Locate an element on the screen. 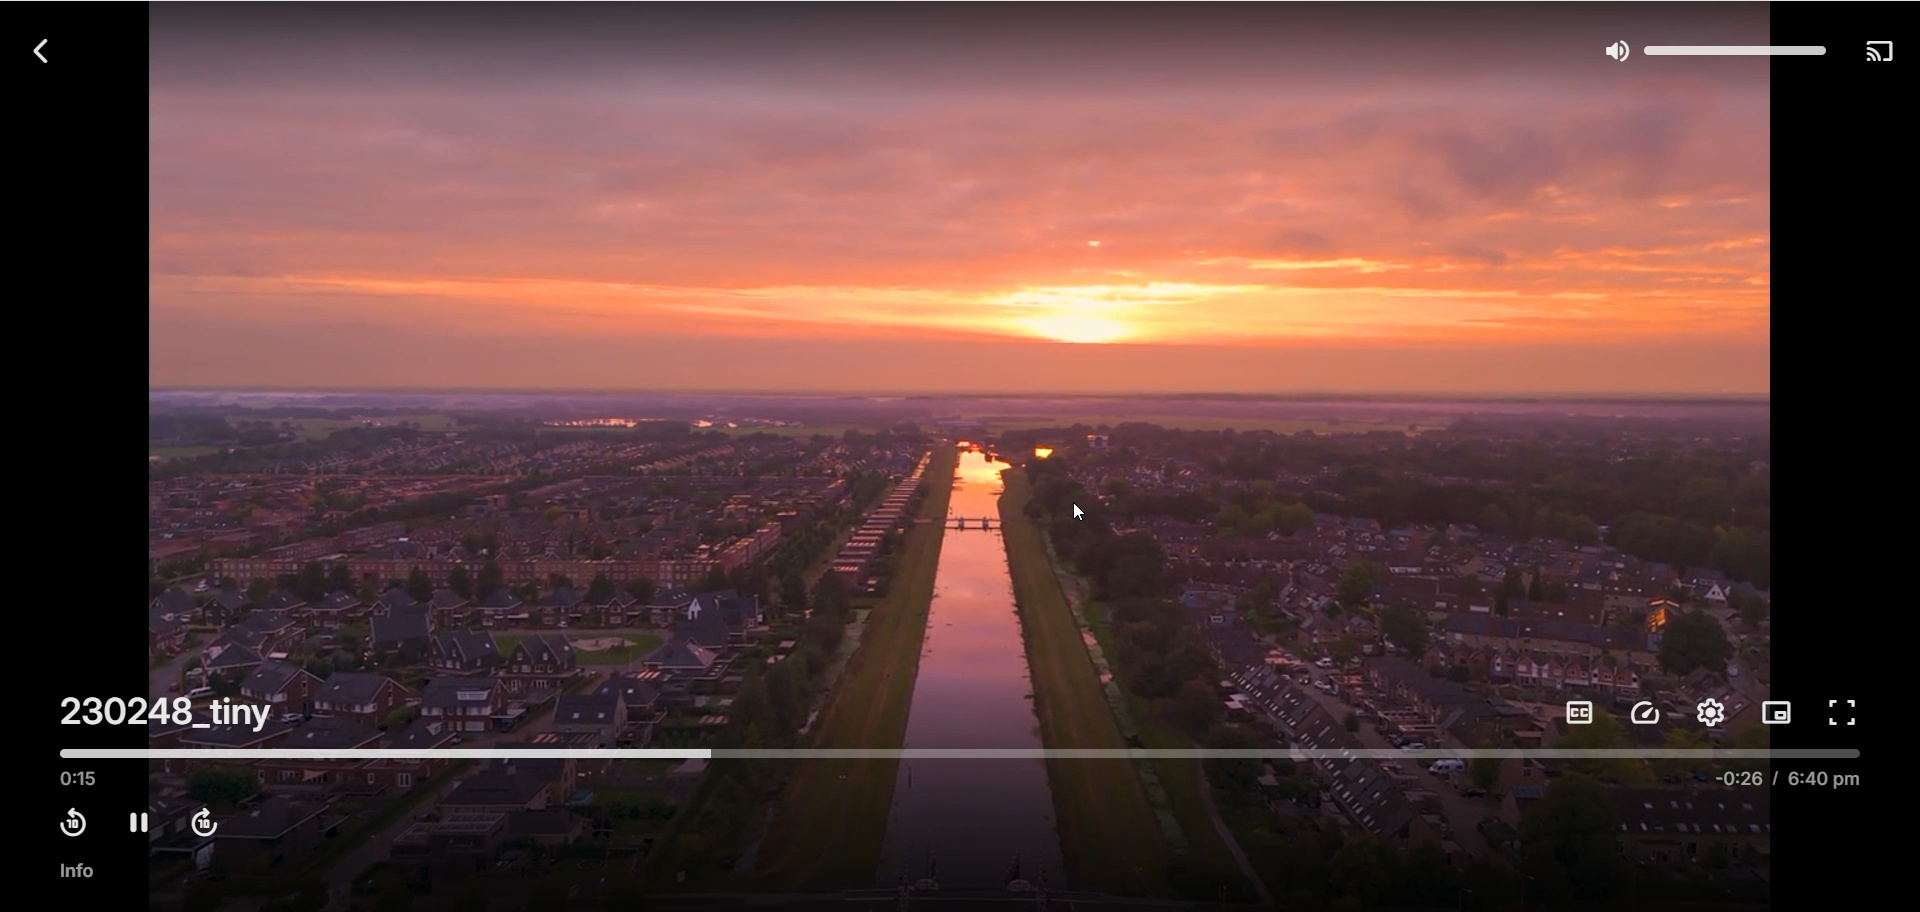  cursor is located at coordinates (1078, 513).